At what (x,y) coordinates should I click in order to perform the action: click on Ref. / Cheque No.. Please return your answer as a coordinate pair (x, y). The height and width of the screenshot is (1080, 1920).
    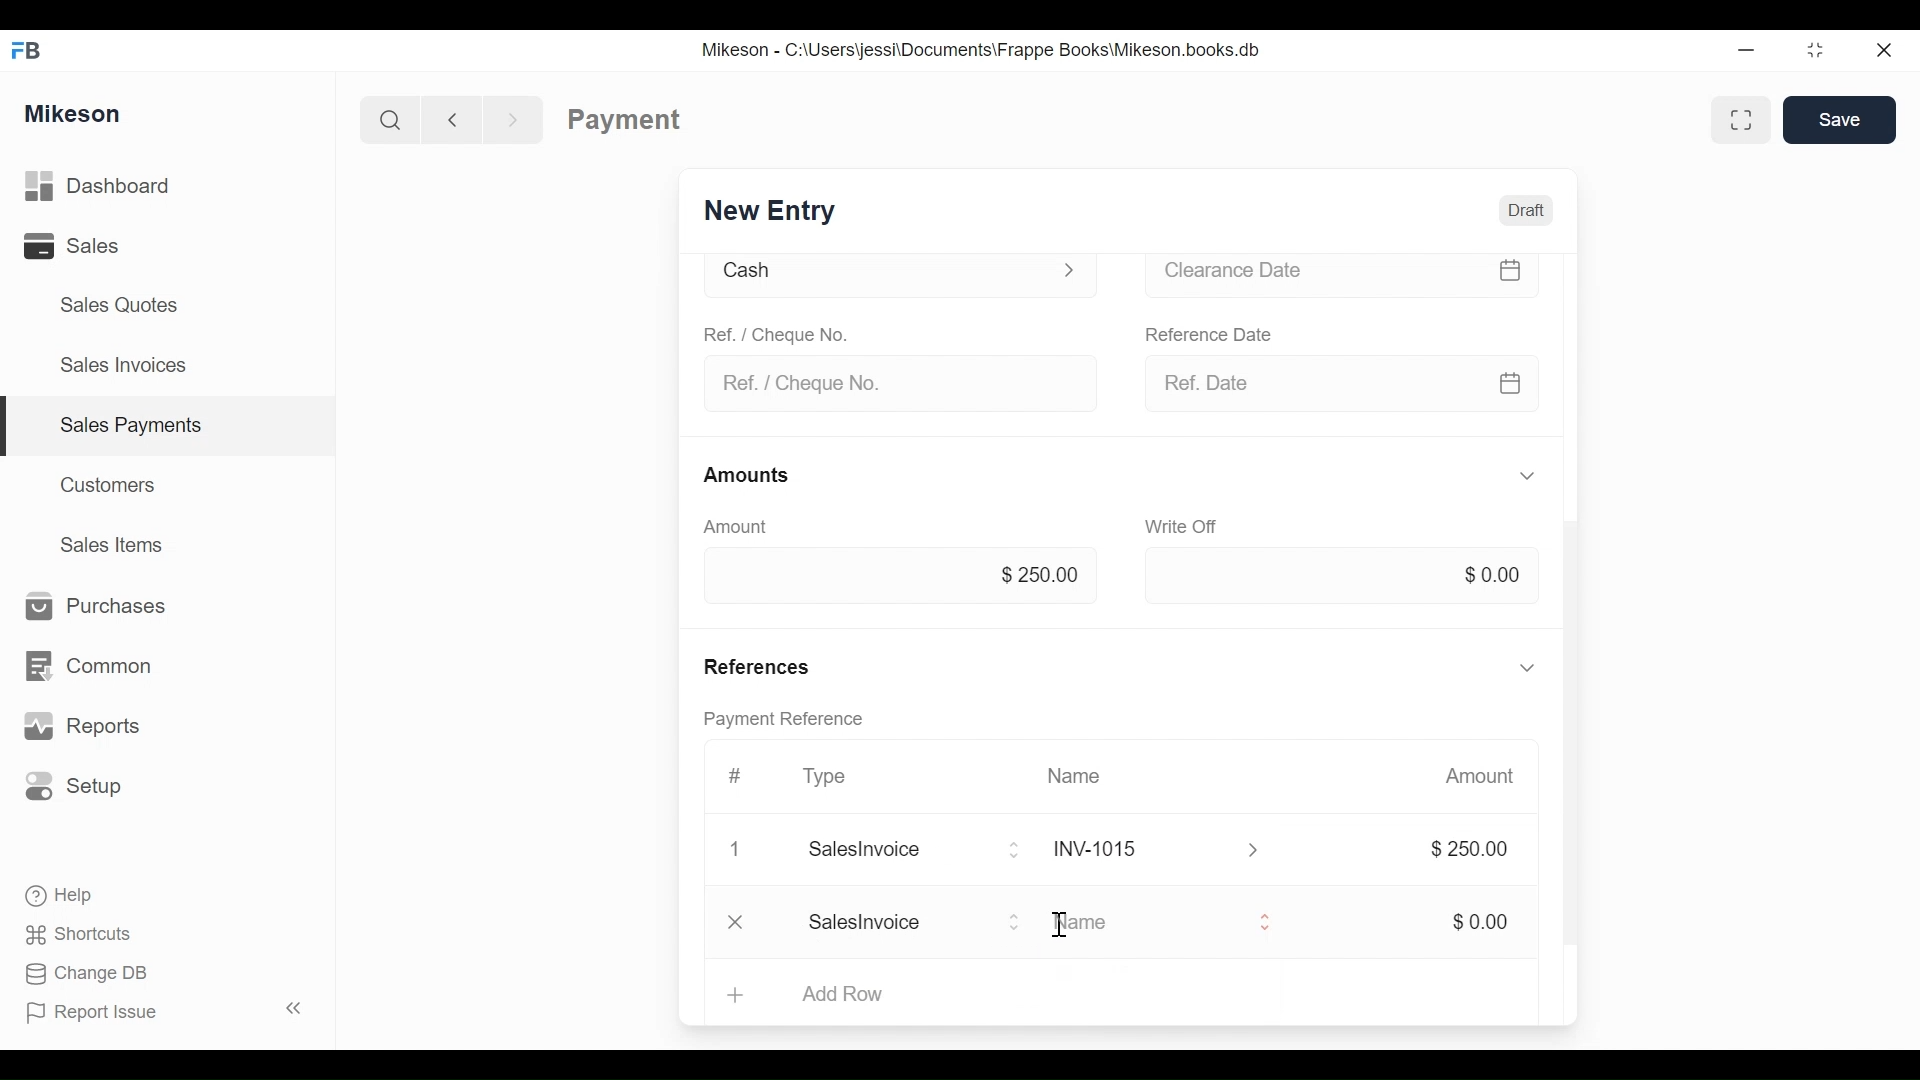
    Looking at the image, I should click on (894, 382).